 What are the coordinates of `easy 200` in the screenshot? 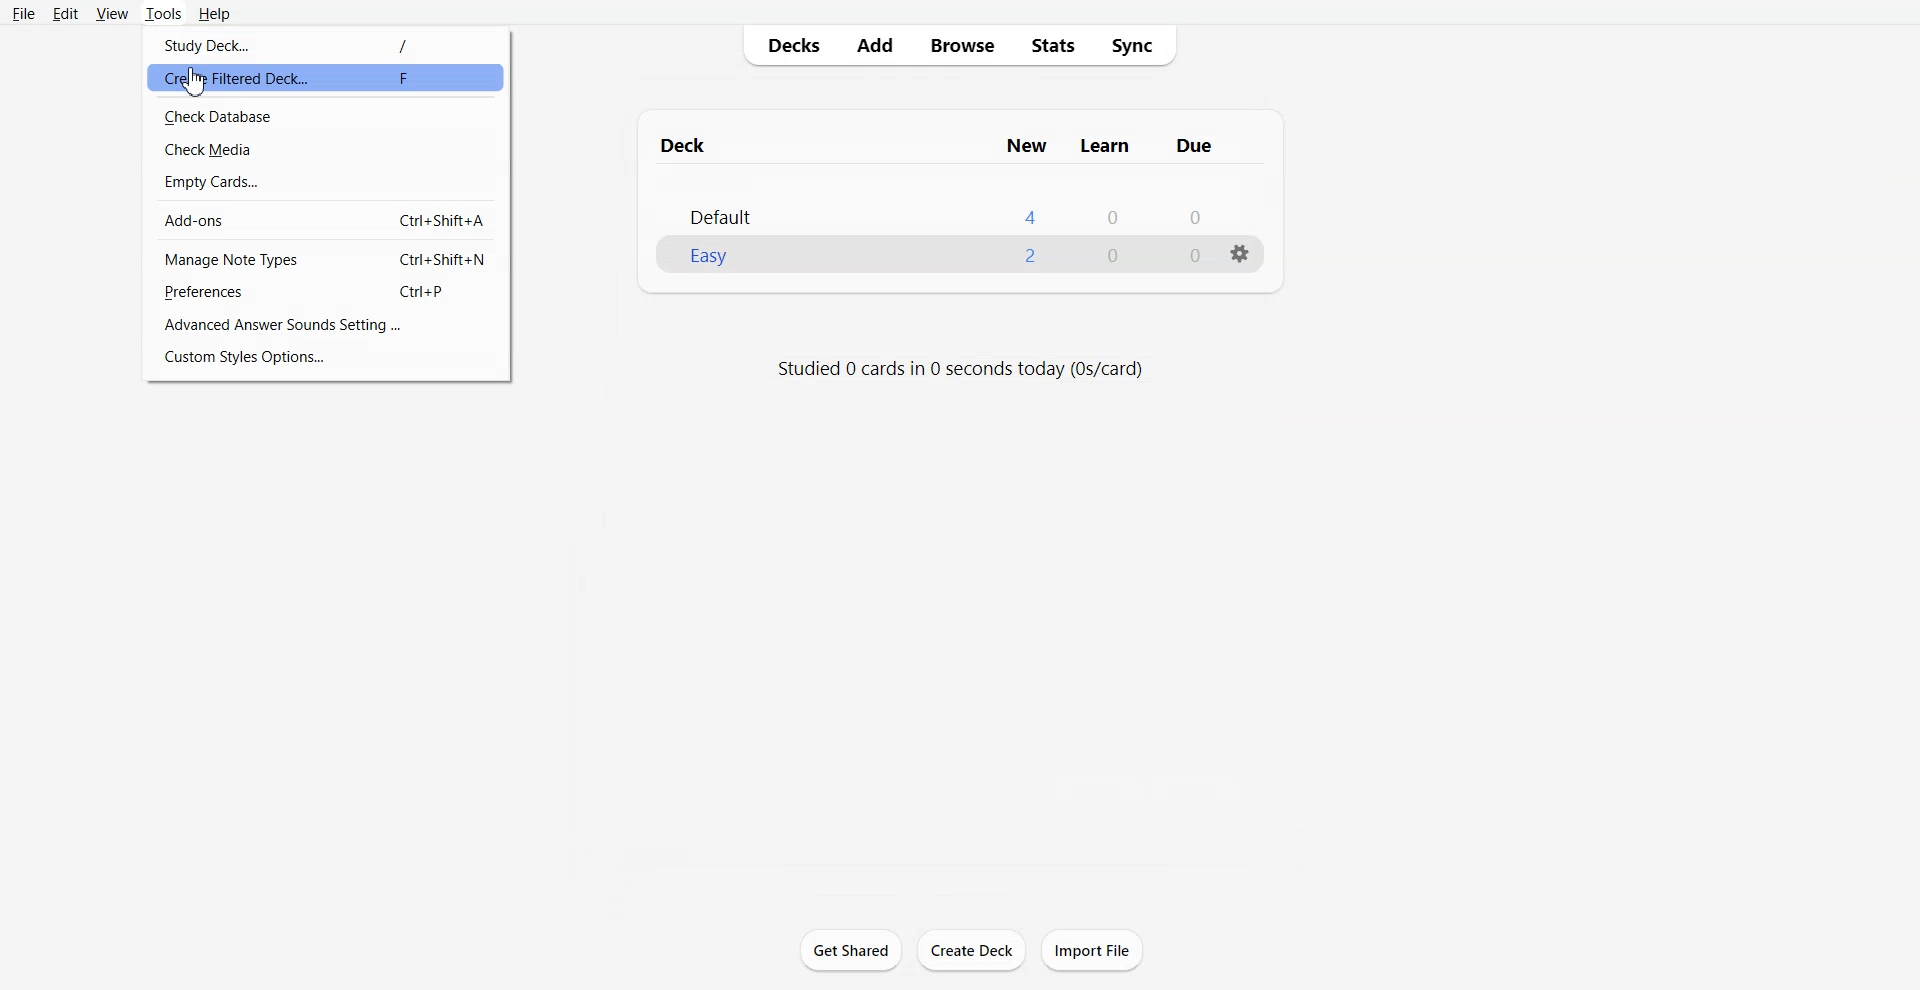 It's located at (932, 256).